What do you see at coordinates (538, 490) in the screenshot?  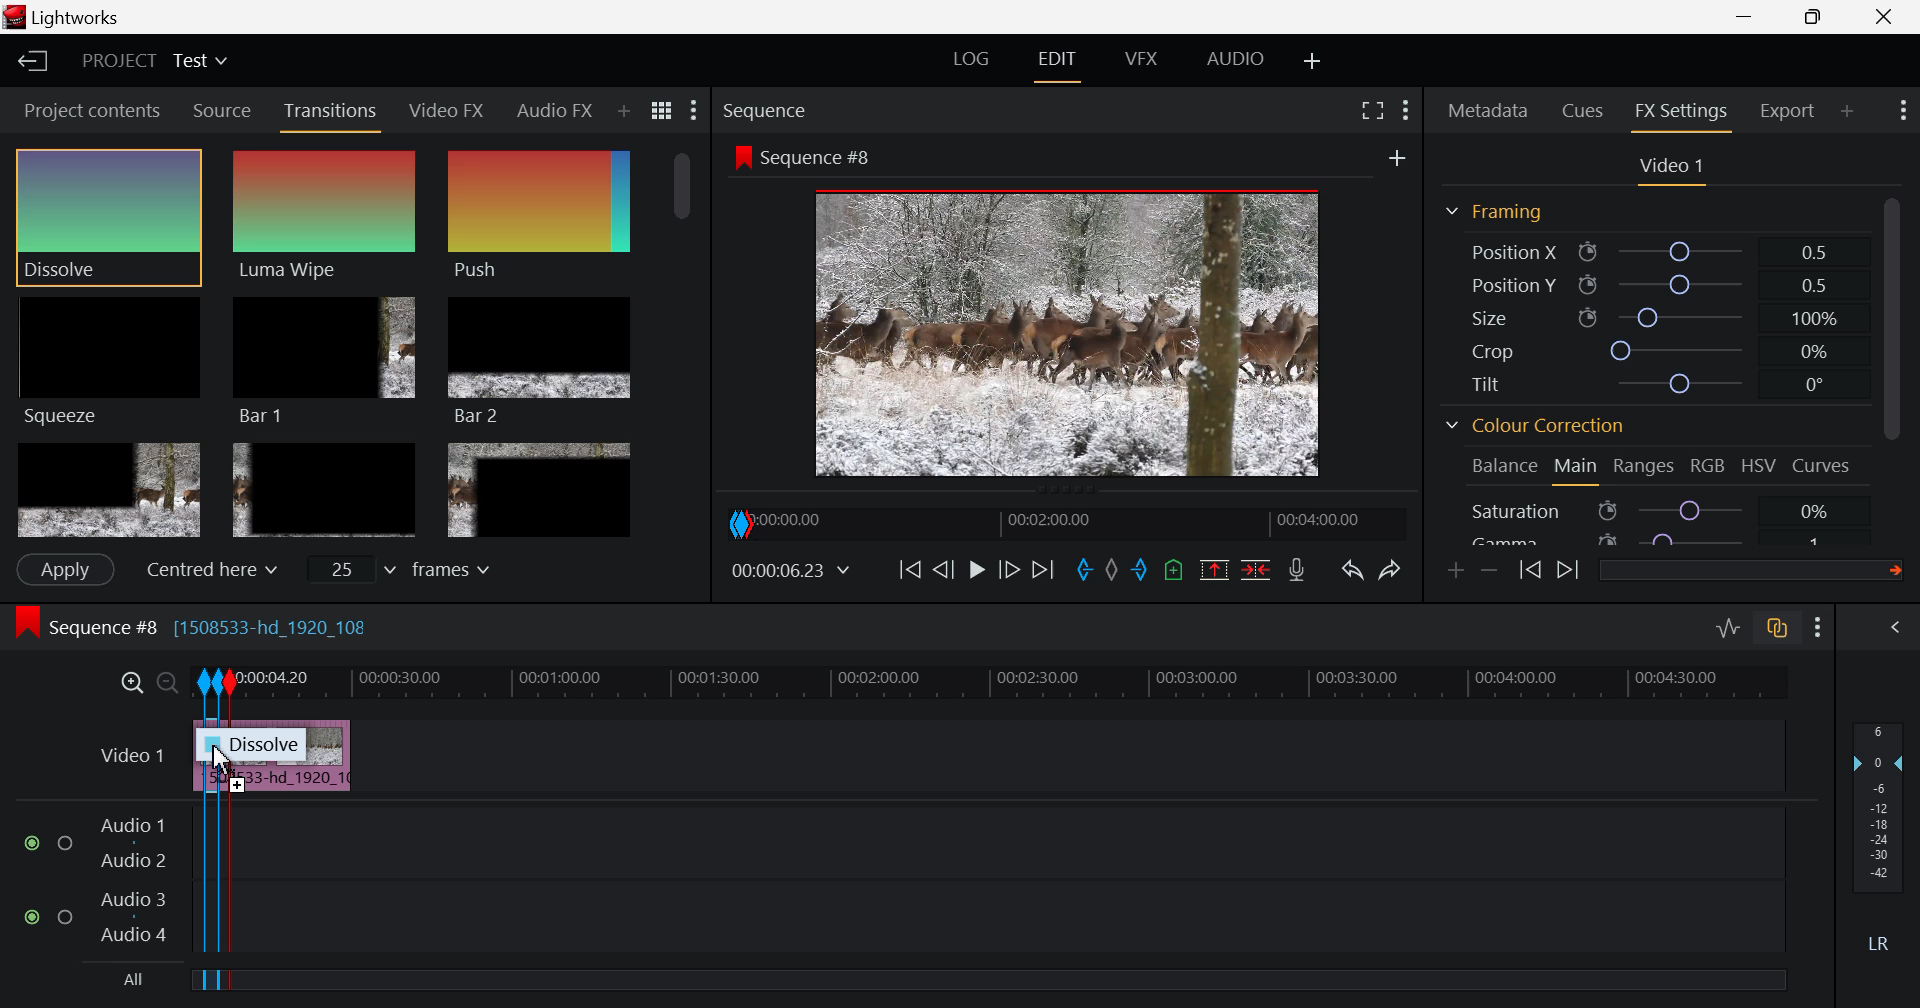 I see `Box 6` at bounding box center [538, 490].